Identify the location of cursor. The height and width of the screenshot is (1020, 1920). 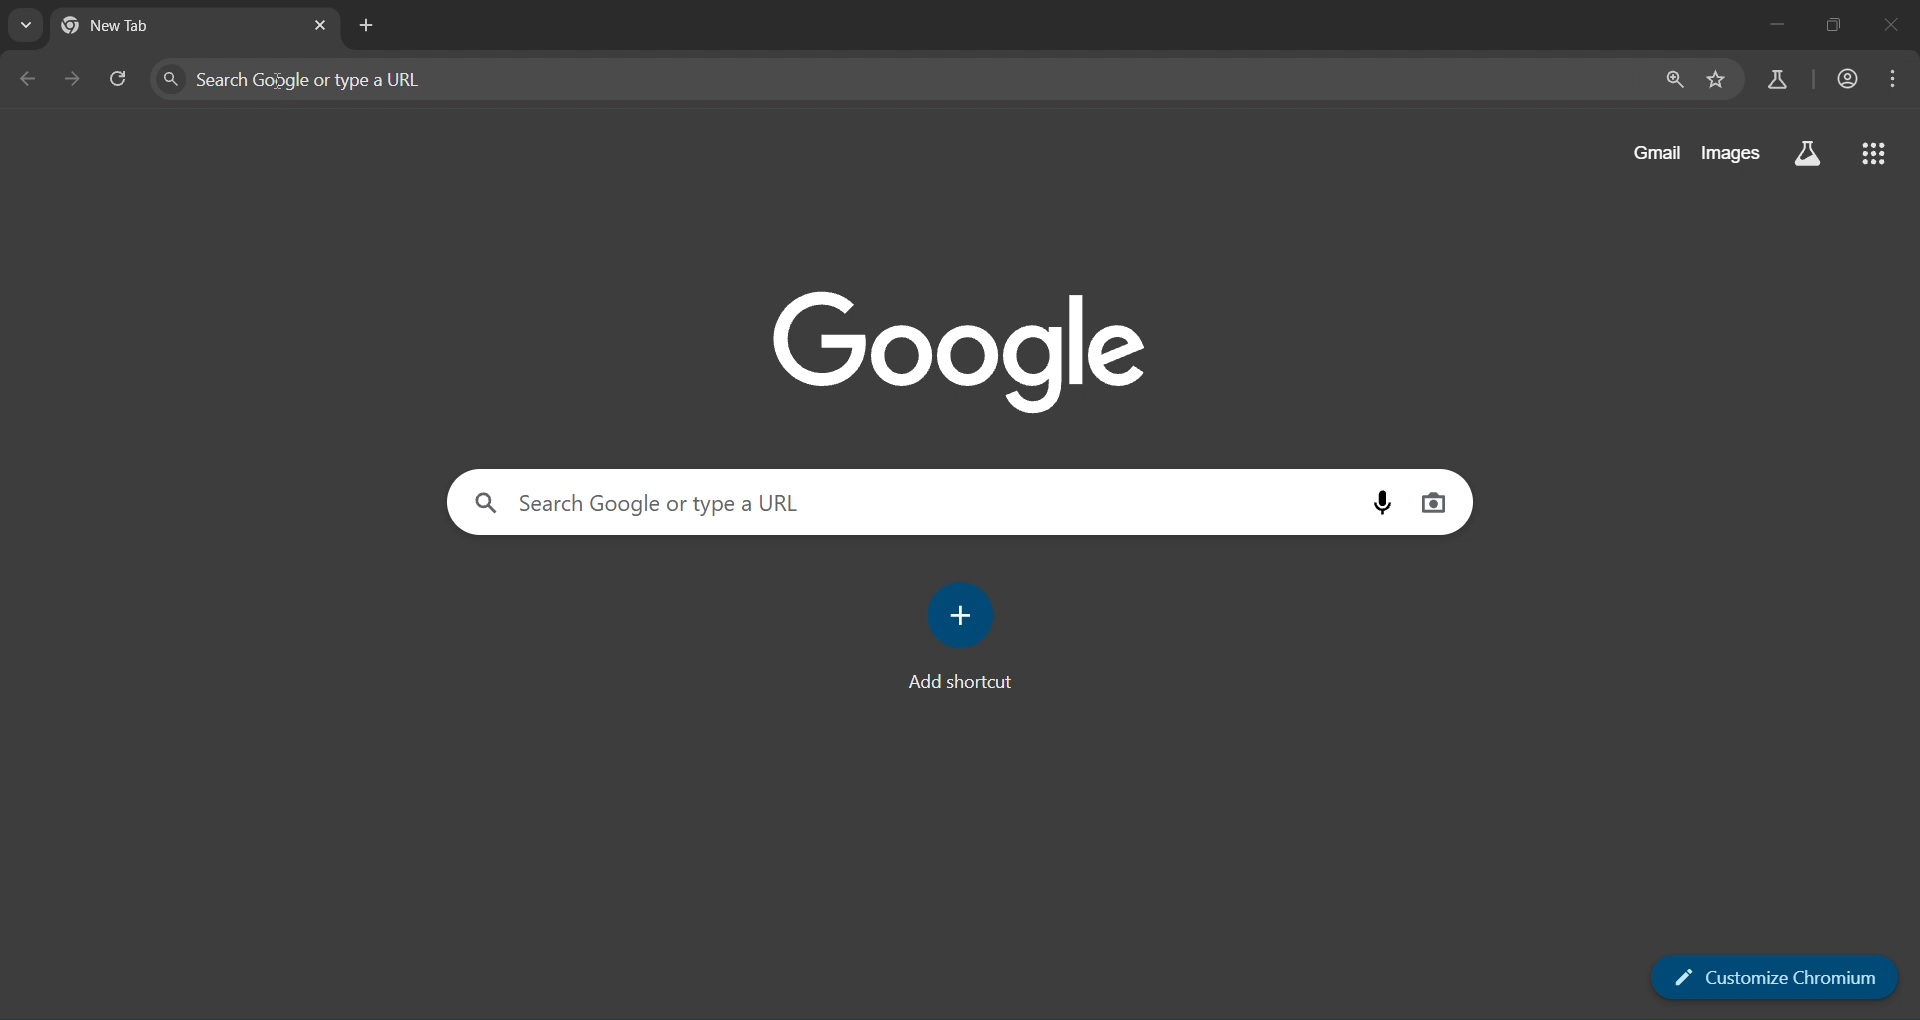
(281, 82).